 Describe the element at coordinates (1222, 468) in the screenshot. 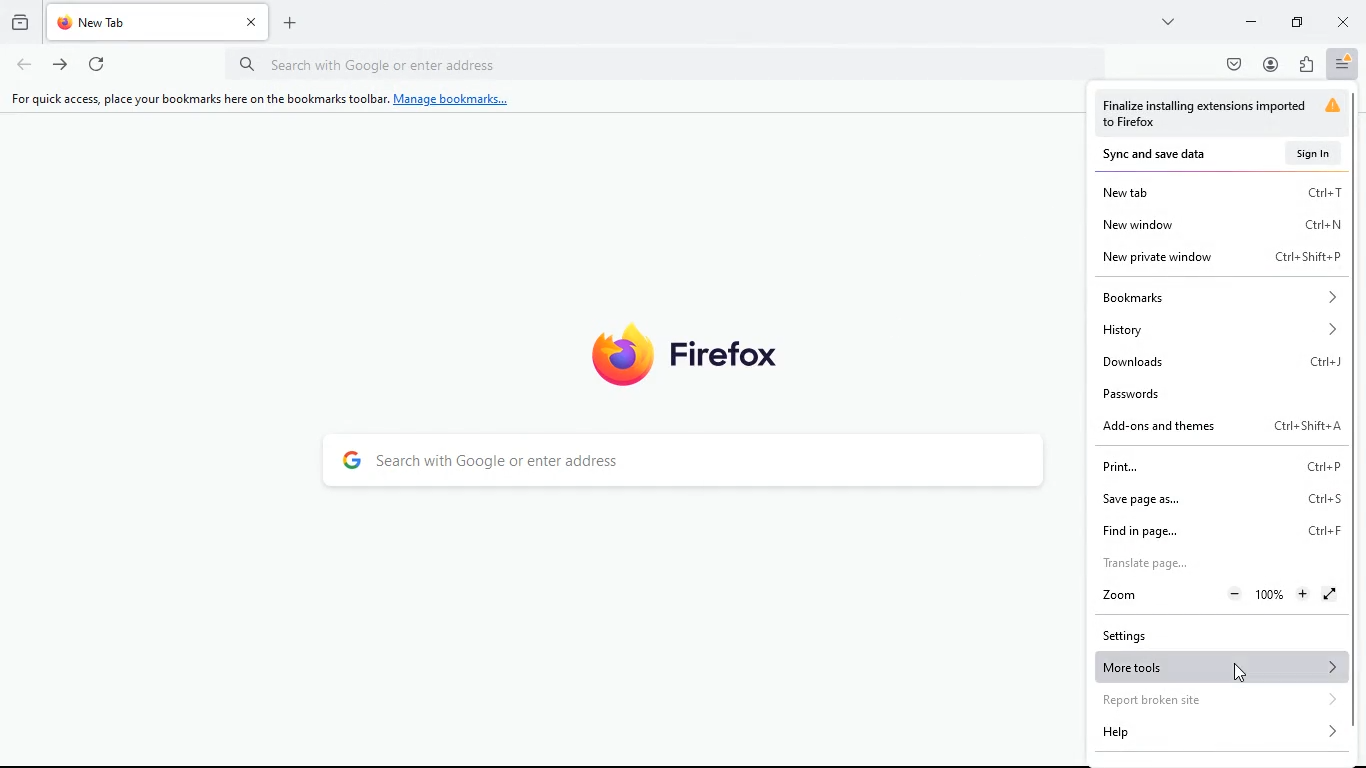

I see `print` at that location.